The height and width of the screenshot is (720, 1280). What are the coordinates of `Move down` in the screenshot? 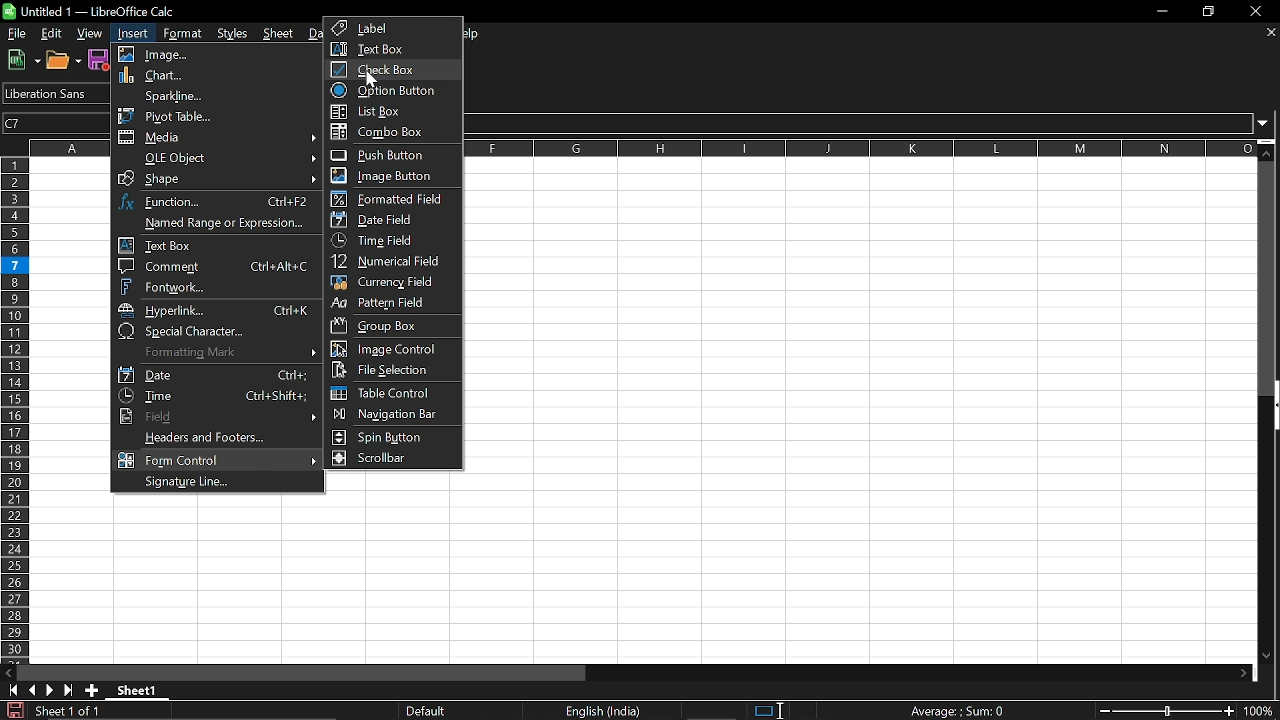 It's located at (1266, 657).